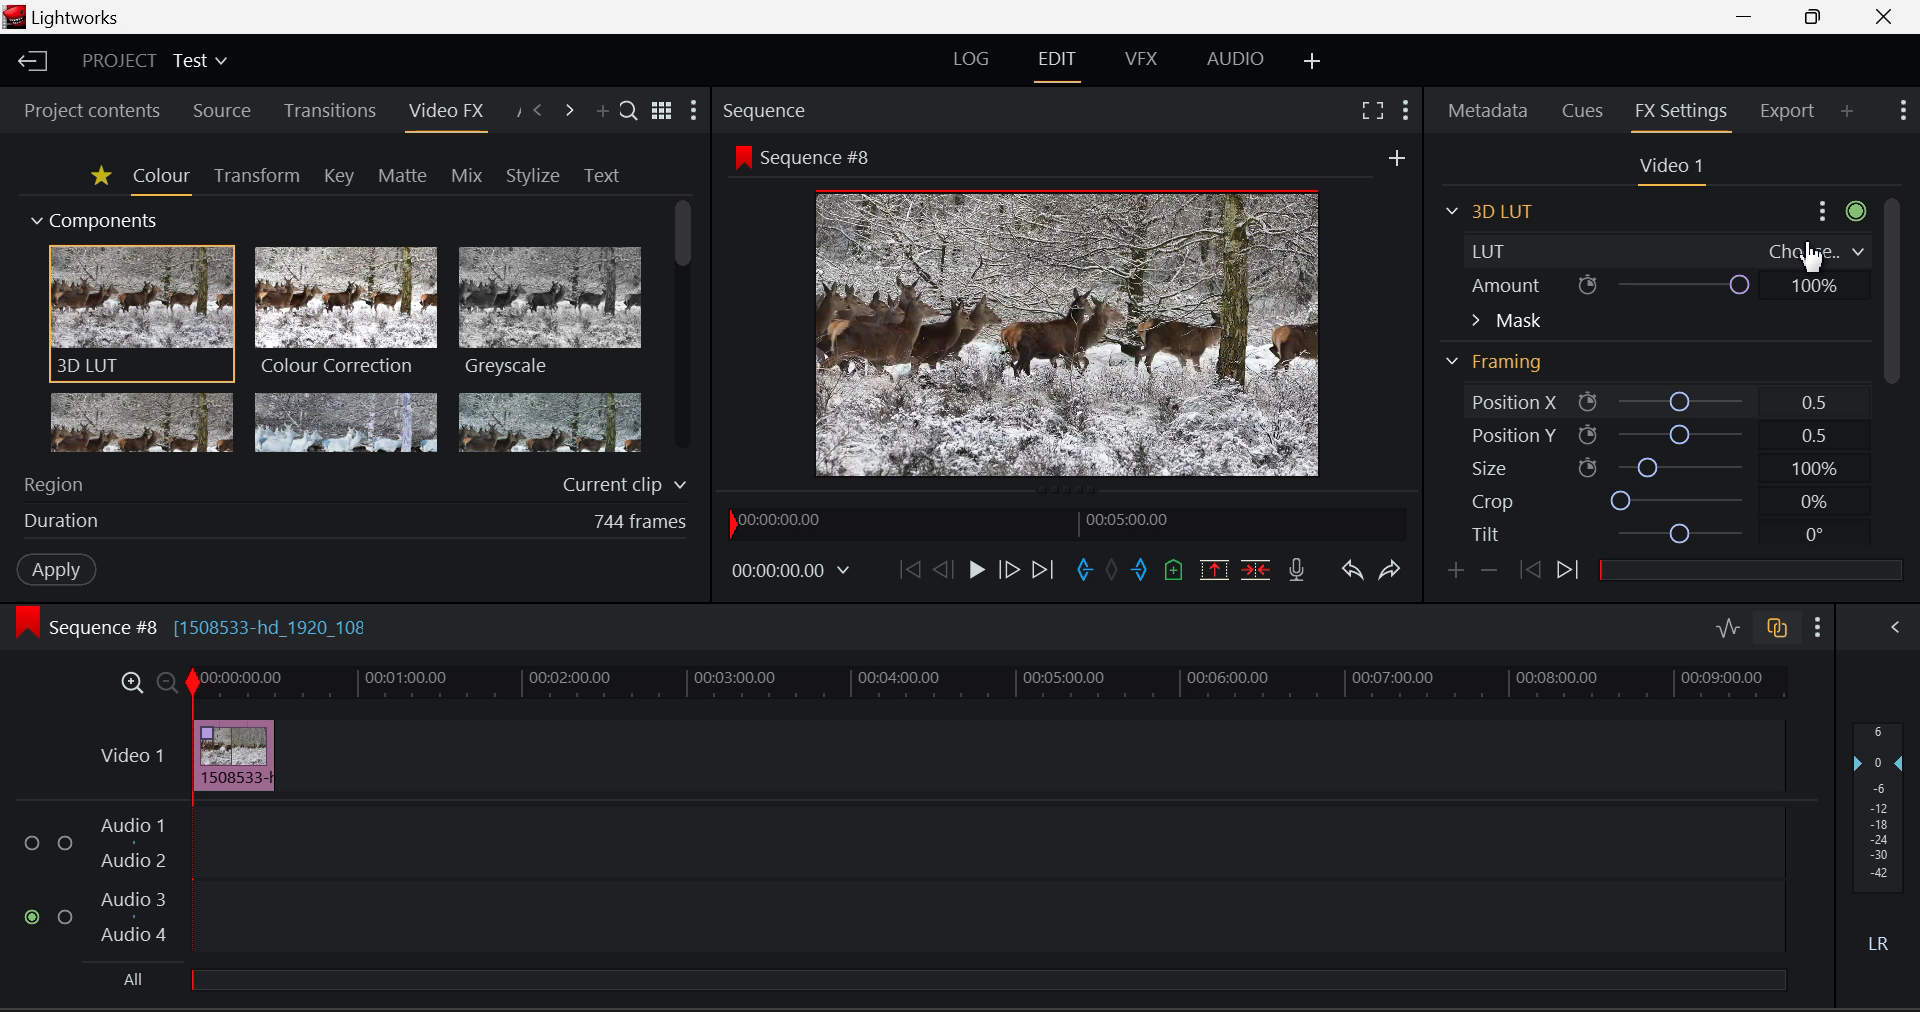 This screenshot has height=1012, width=1920. What do you see at coordinates (239, 754) in the screenshot?
I see `Effect Applied` at bounding box center [239, 754].